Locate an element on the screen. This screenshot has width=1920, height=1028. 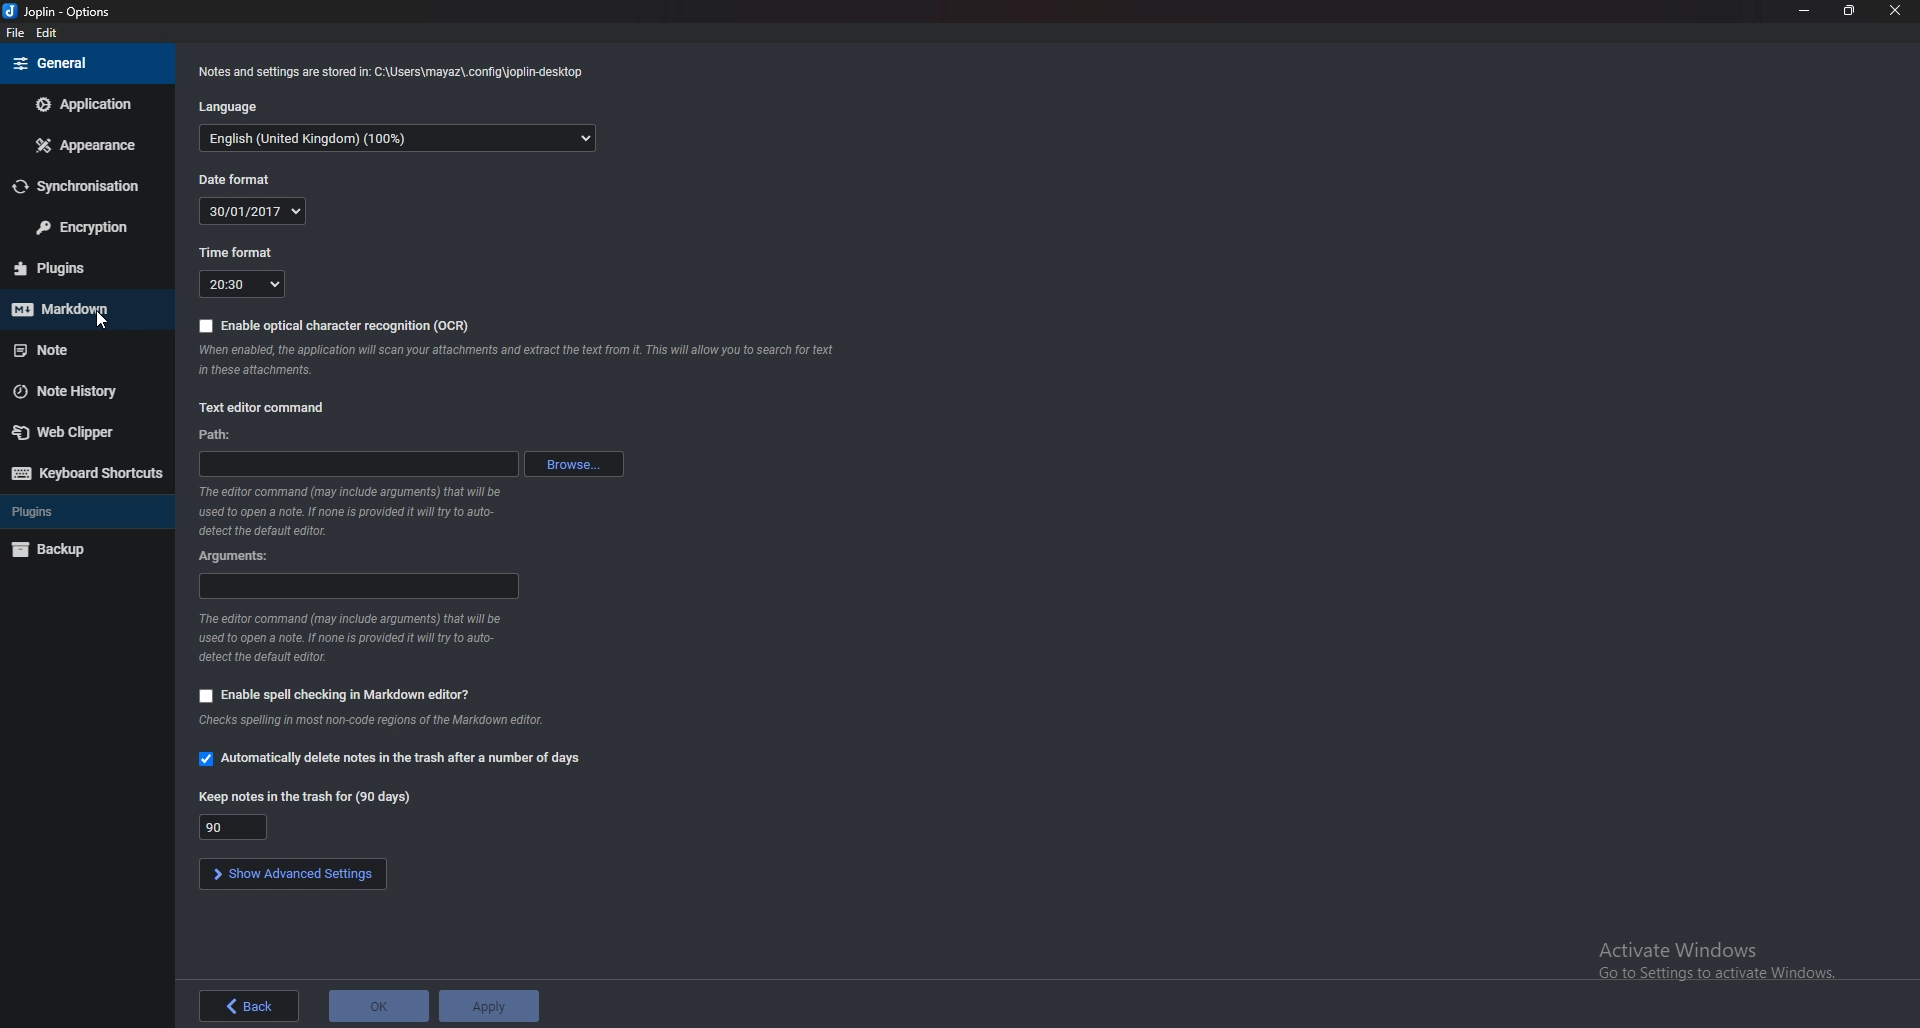
editor command info is located at coordinates (357, 639).